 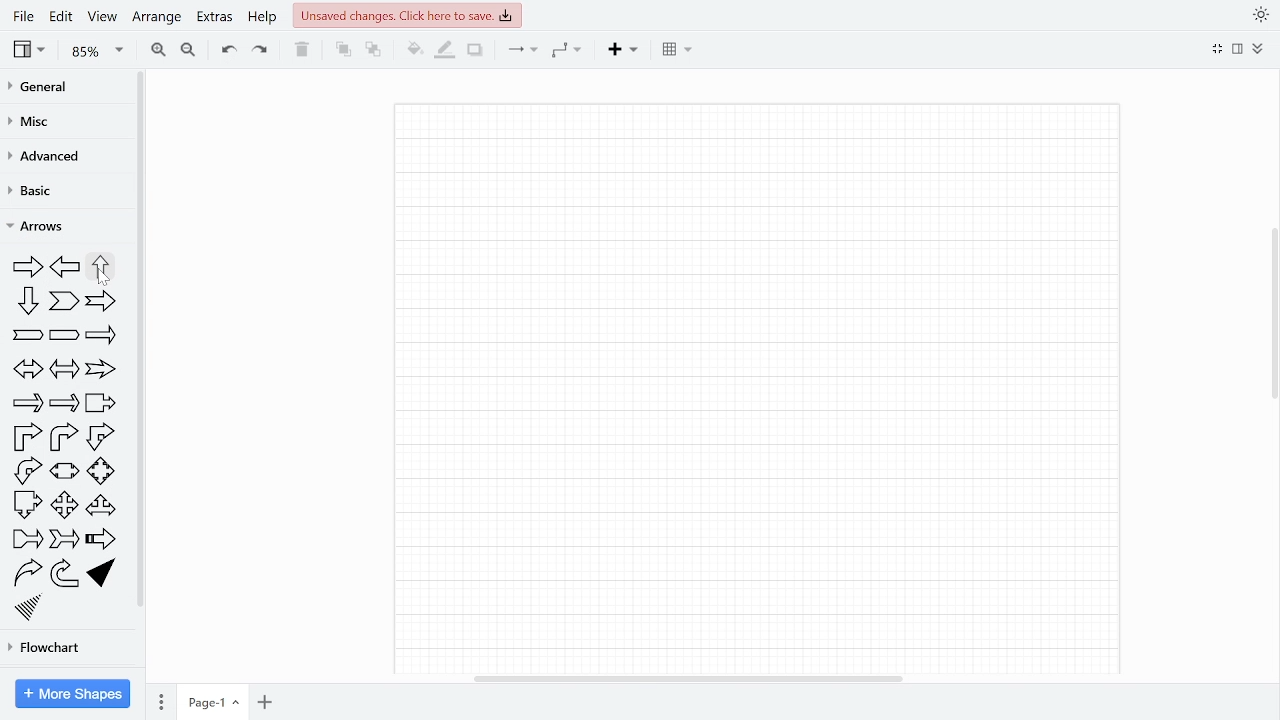 What do you see at coordinates (264, 17) in the screenshot?
I see `Help` at bounding box center [264, 17].